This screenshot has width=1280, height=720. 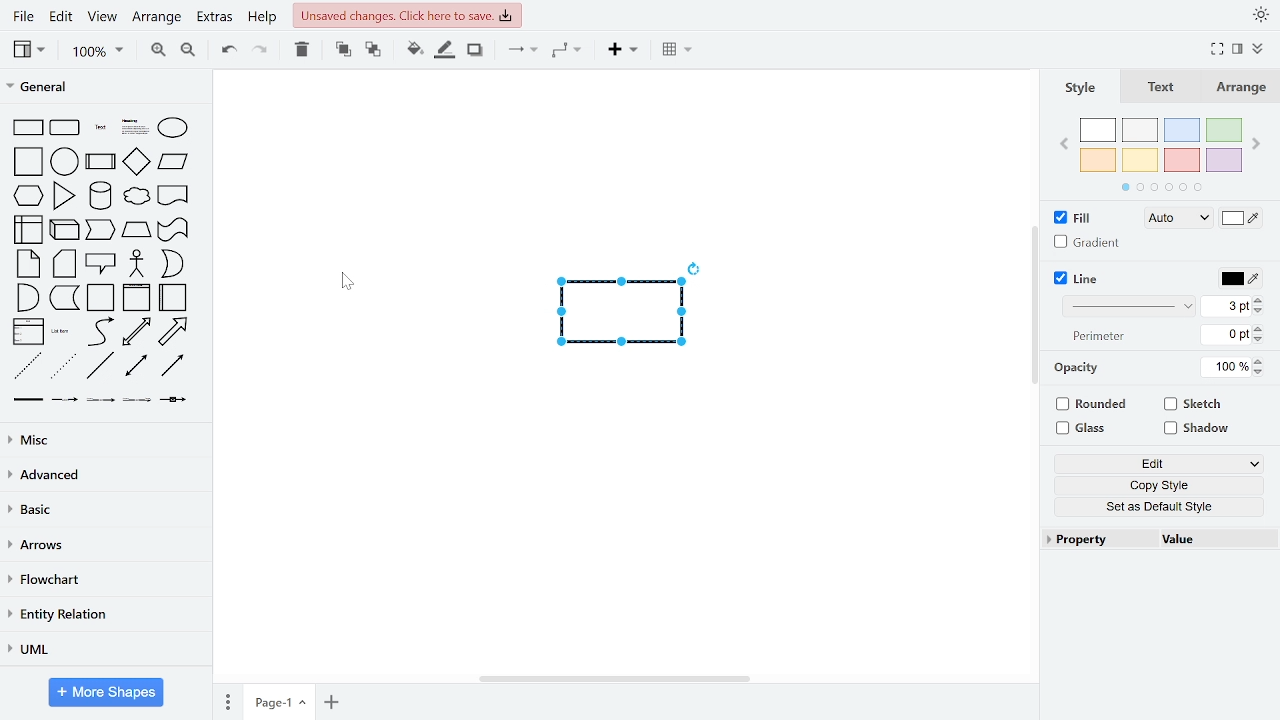 What do you see at coordinates (446, 51) in the screenshot?
I see `fill line` at bounding box center [446, 51].